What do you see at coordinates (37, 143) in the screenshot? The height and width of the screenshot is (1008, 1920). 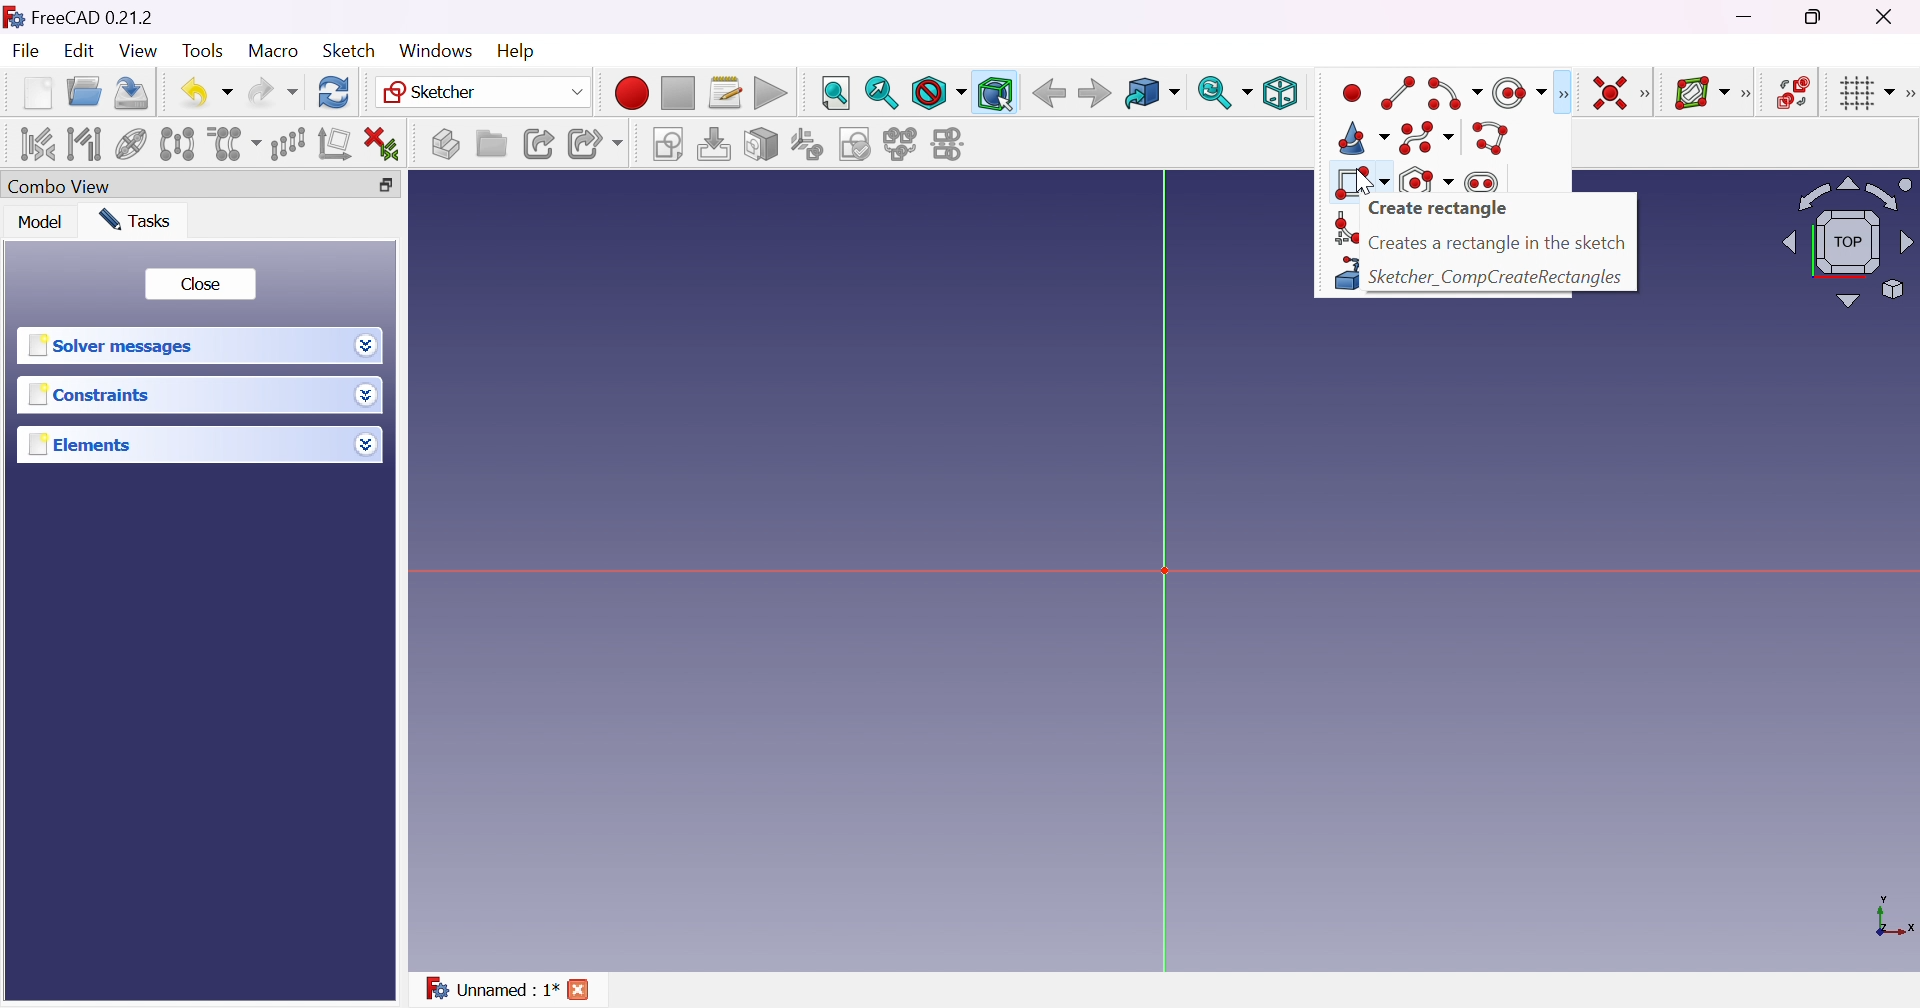 I see `Select associated constraints` at bounding box center [37, 143].